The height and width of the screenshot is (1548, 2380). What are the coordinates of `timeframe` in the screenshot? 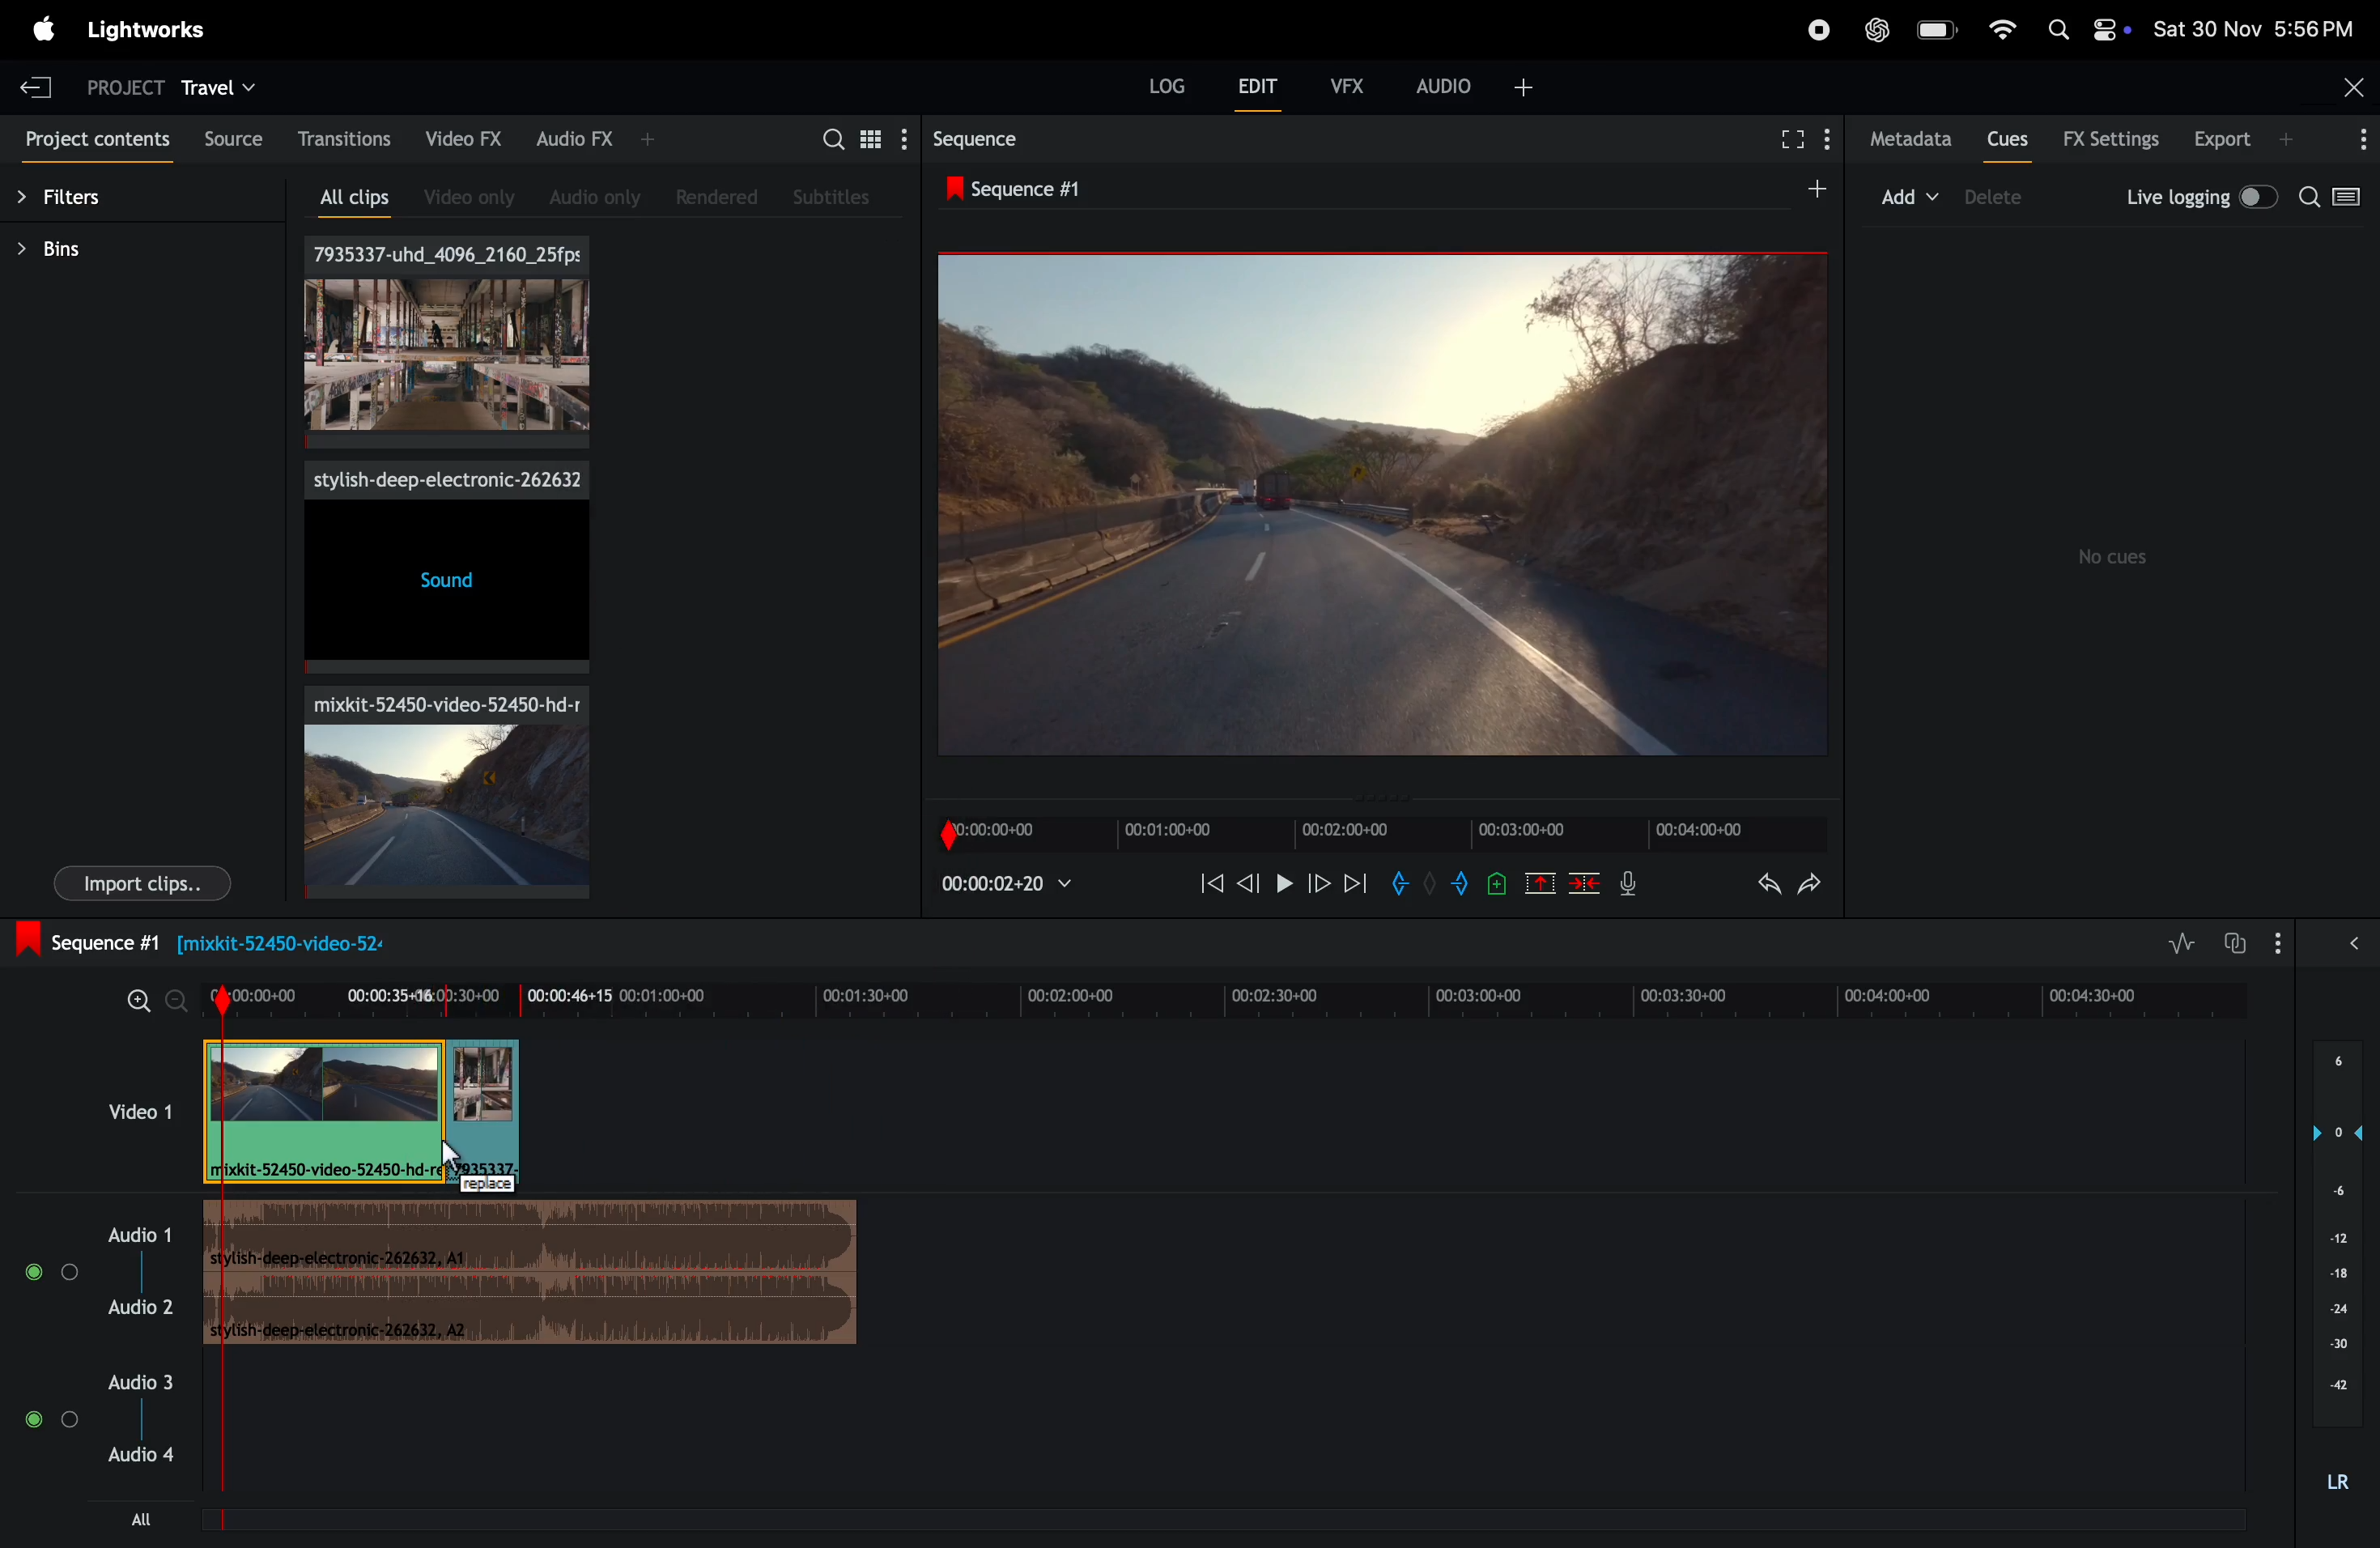 It's located at (1369, 826).